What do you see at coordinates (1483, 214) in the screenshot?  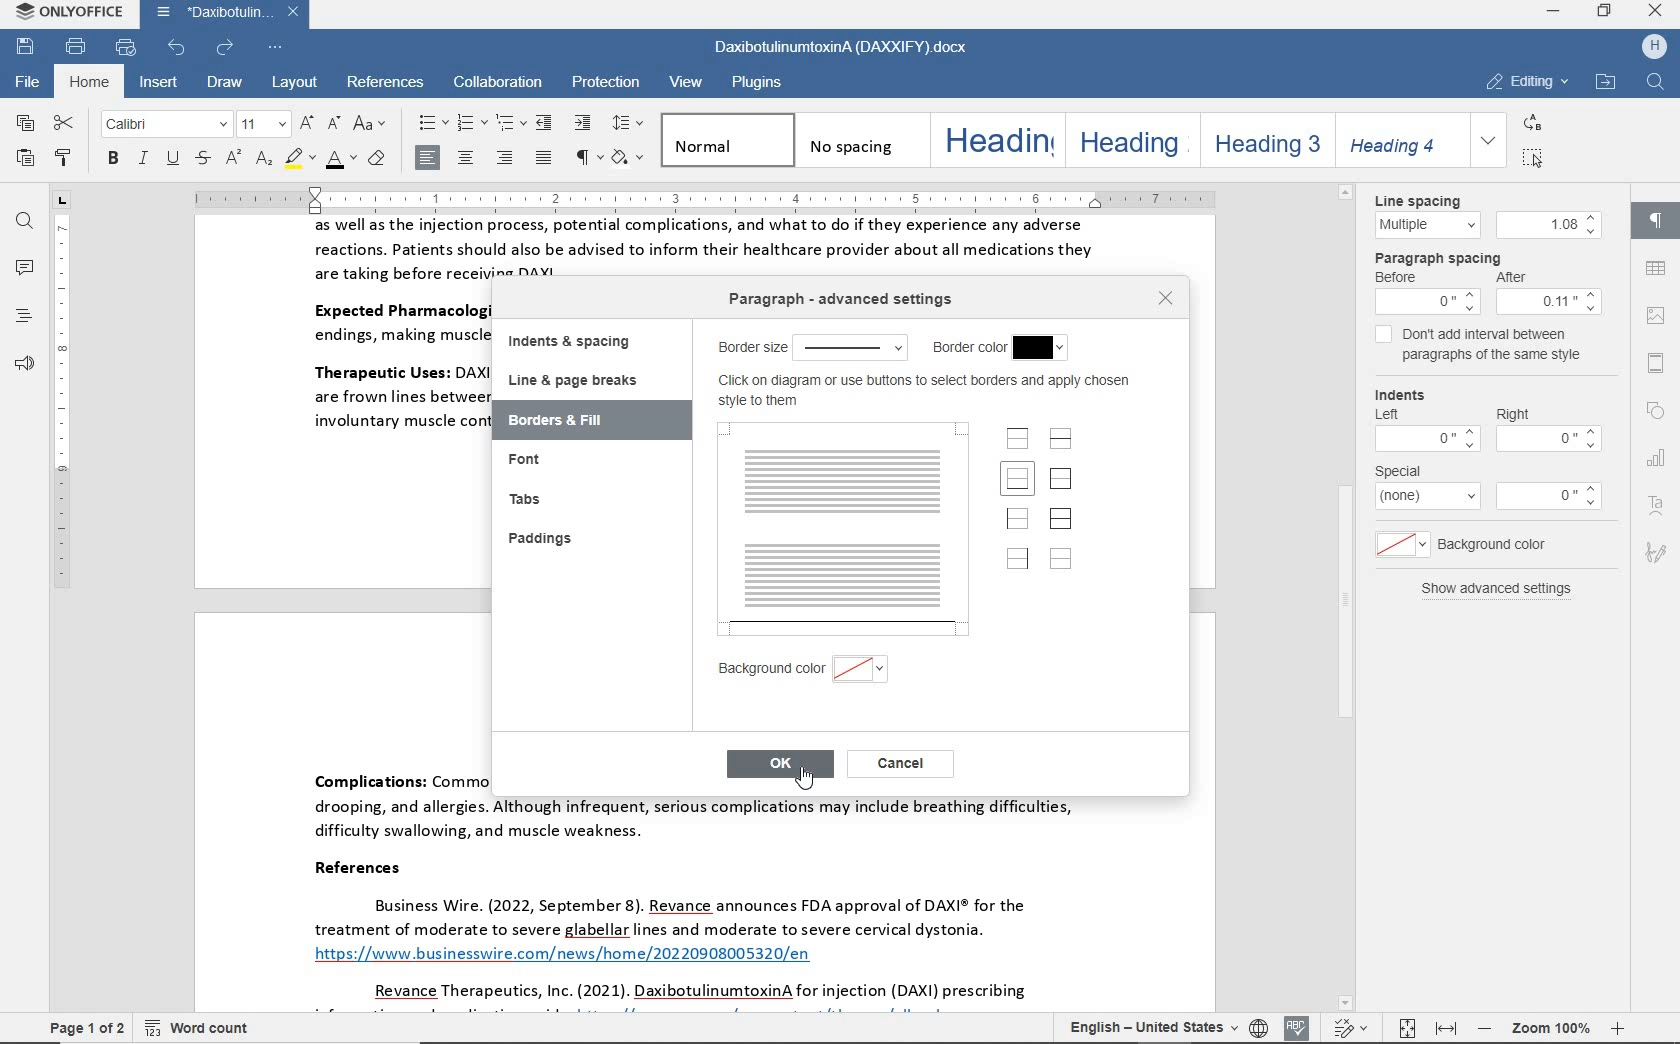 I see `line spacing` at bounding box center [1483, 214].